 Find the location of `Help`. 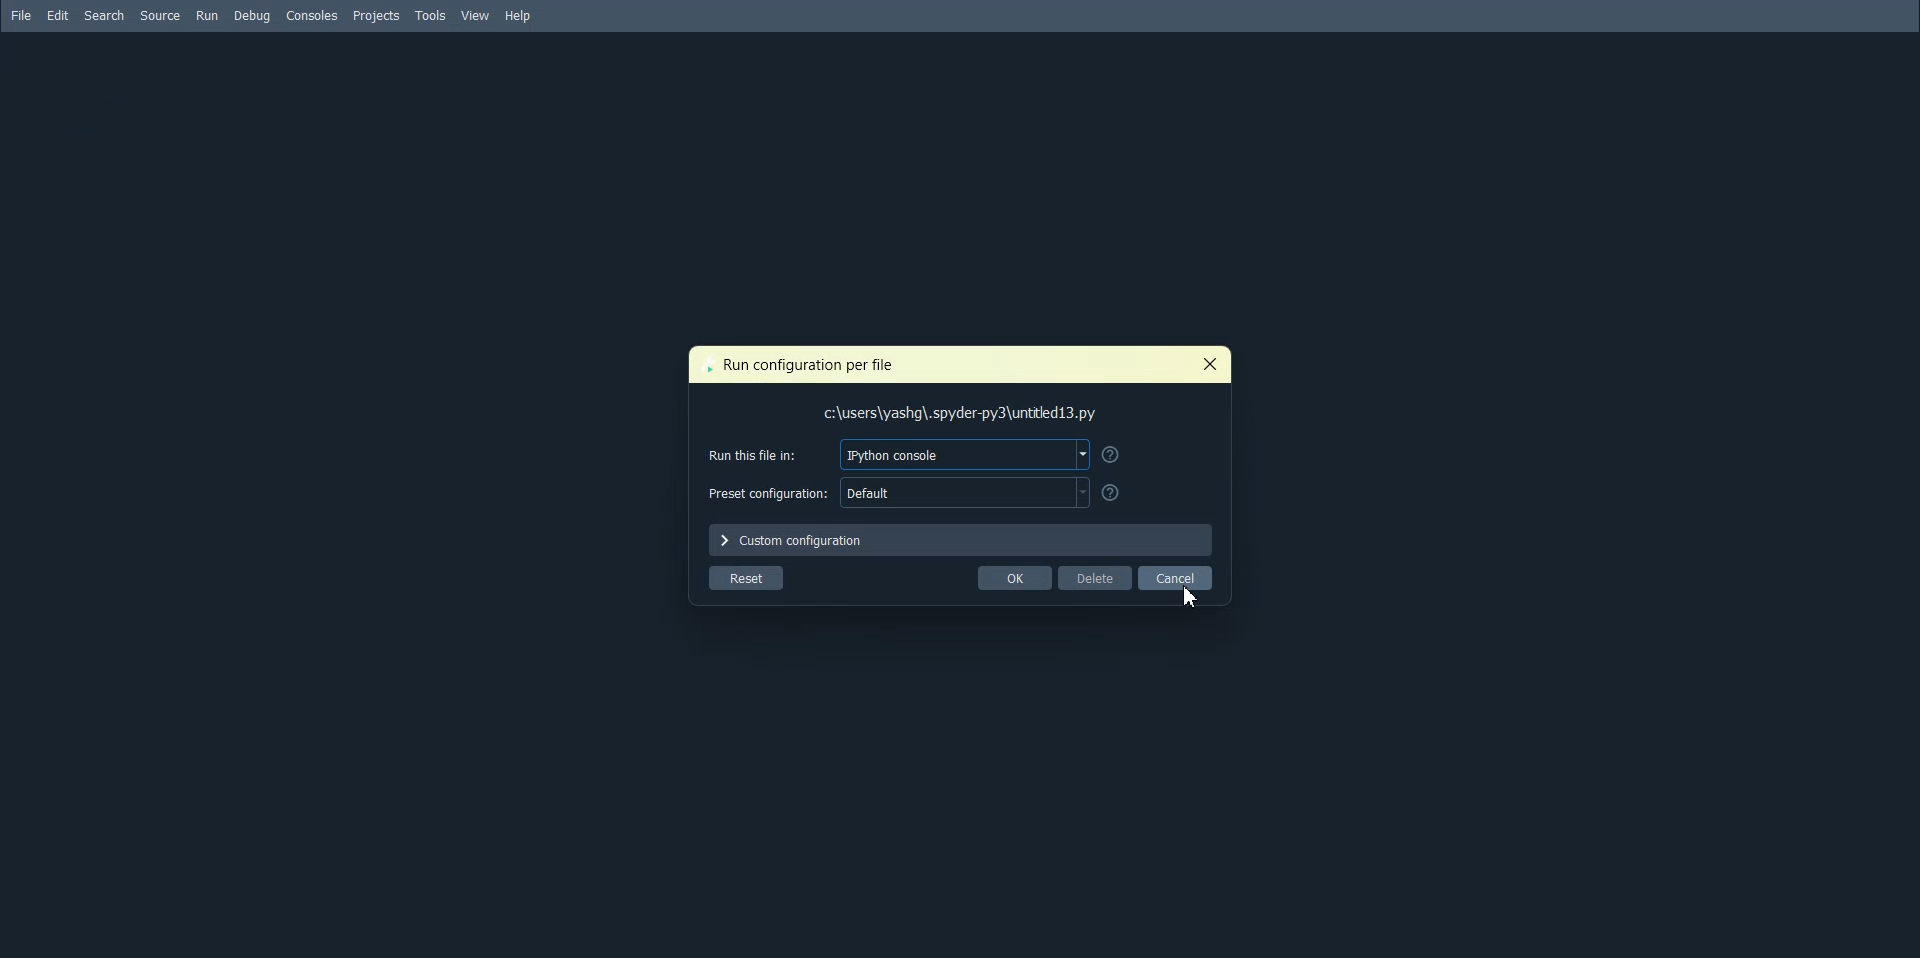

Help is located at coordinates (517, 16).